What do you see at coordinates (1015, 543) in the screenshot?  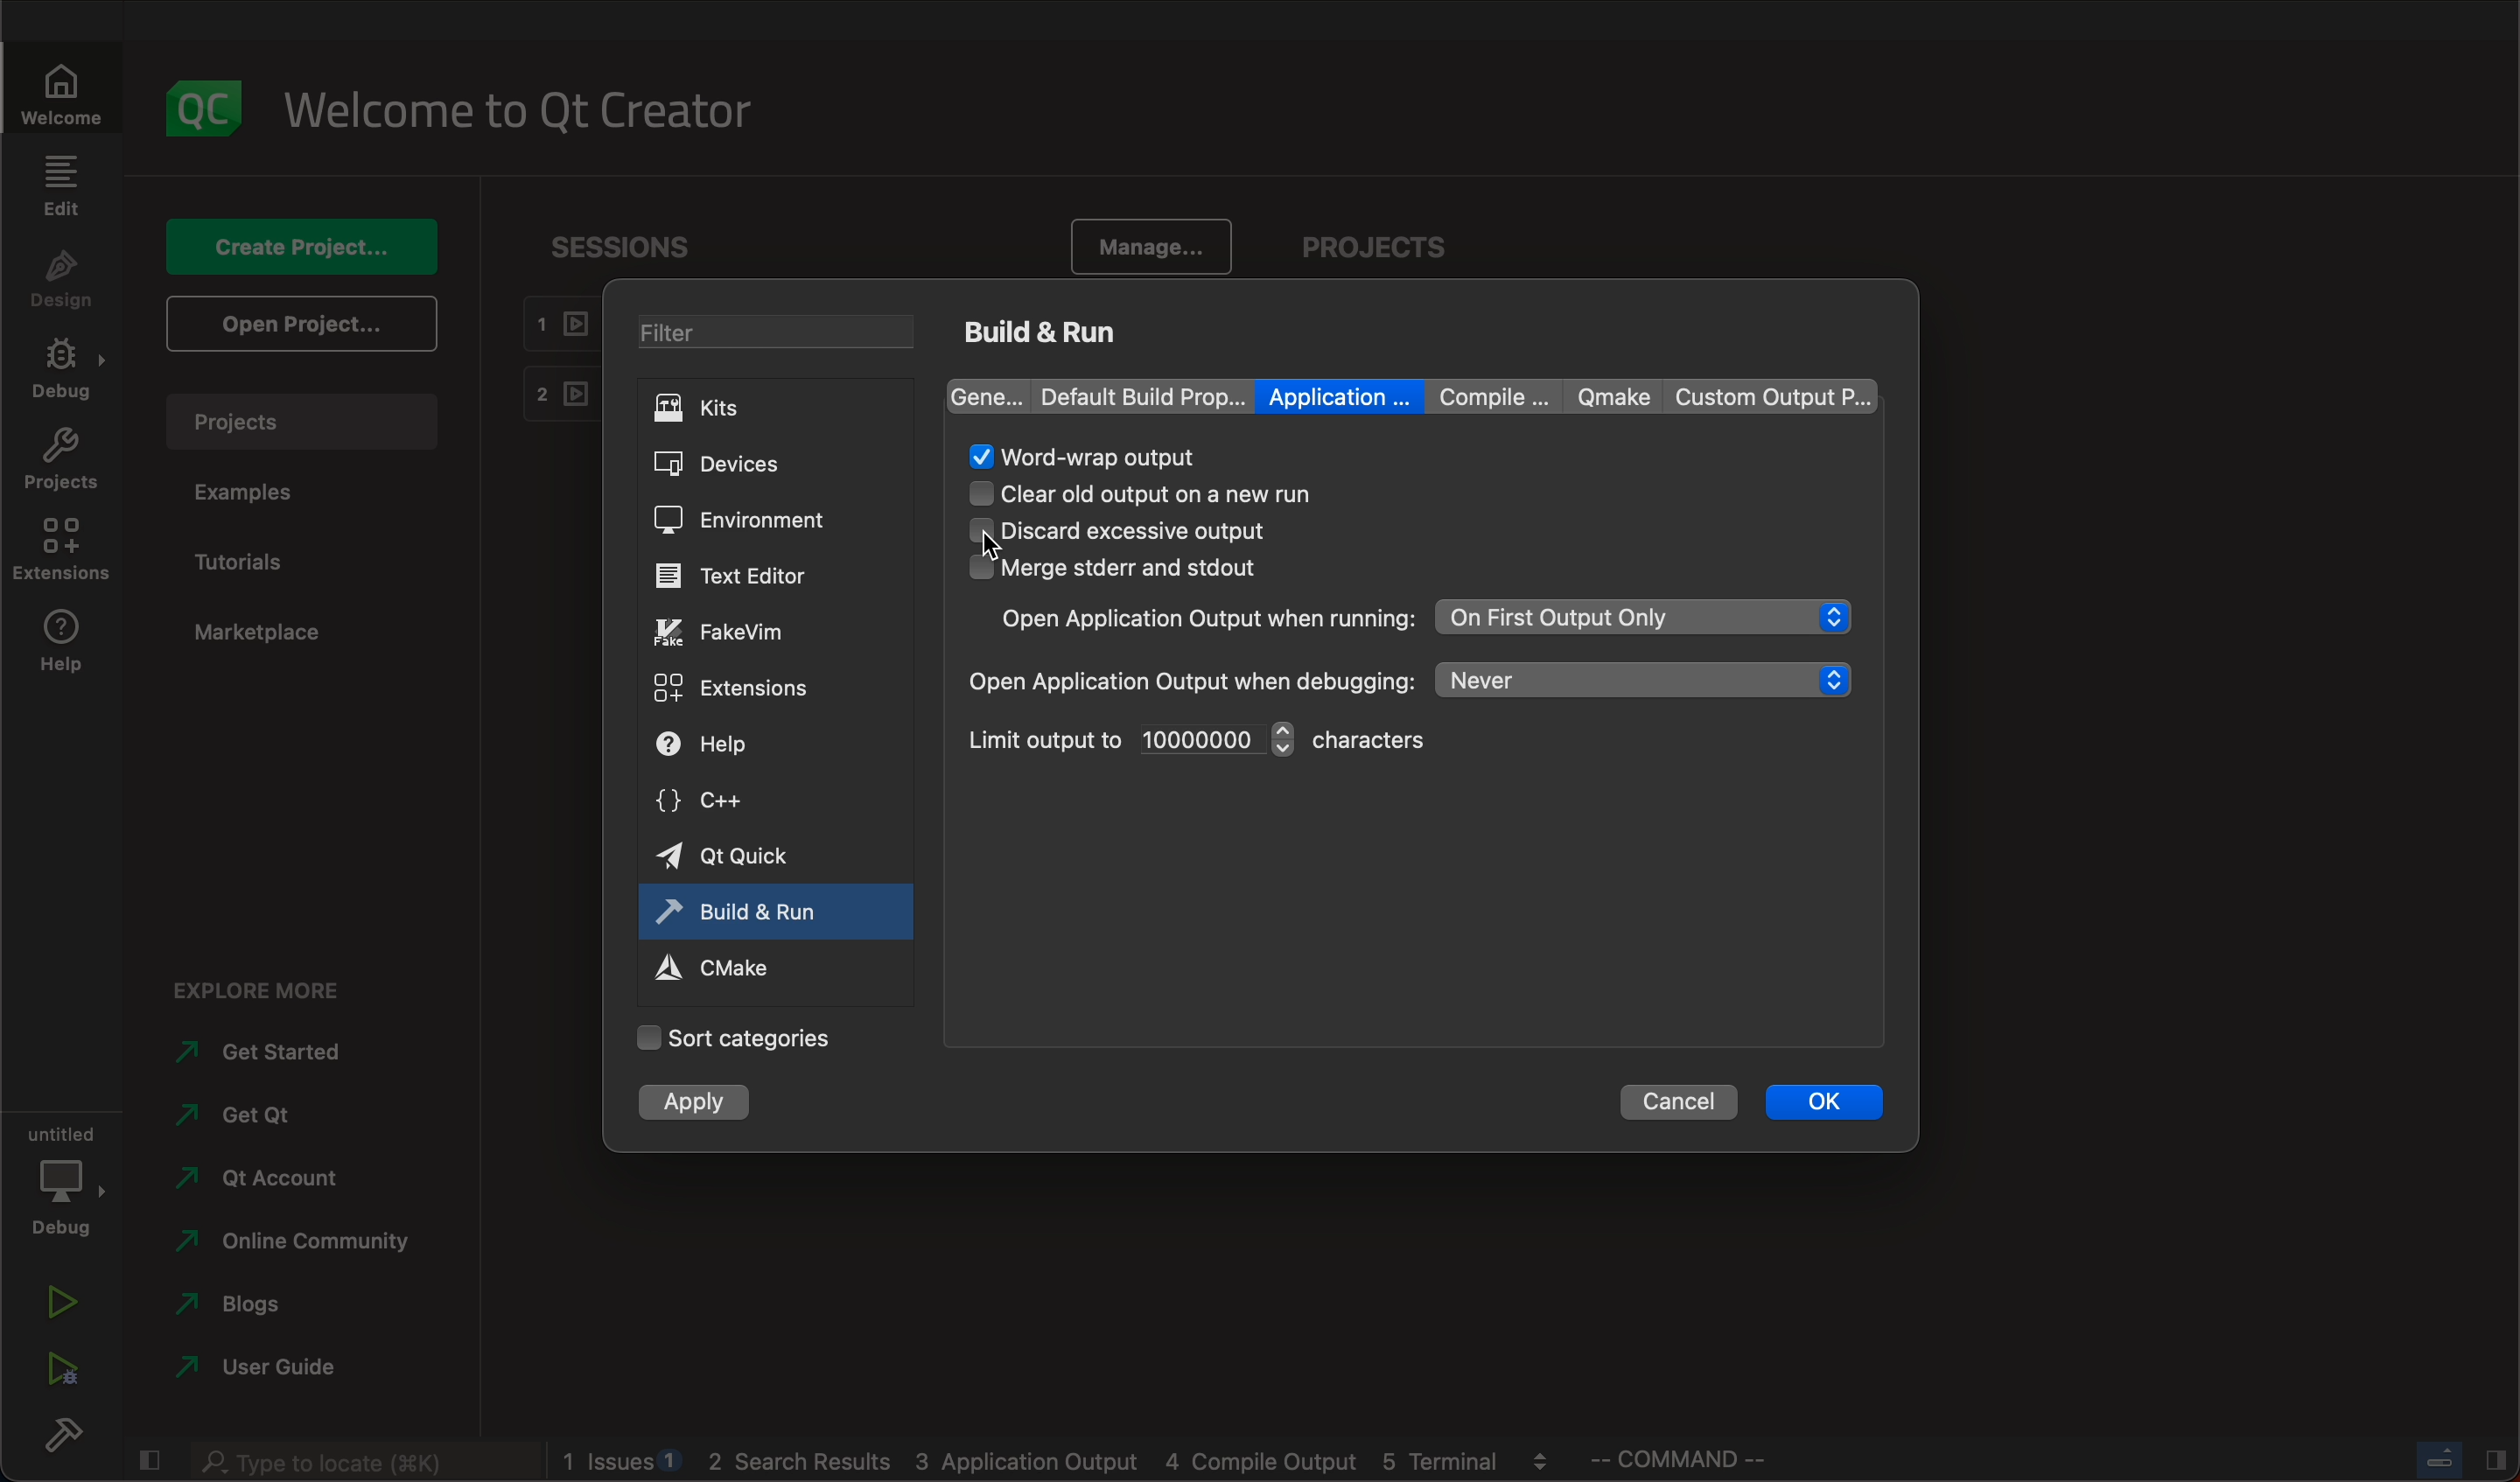 I see `cursor` at bounding box center [1015, 543].